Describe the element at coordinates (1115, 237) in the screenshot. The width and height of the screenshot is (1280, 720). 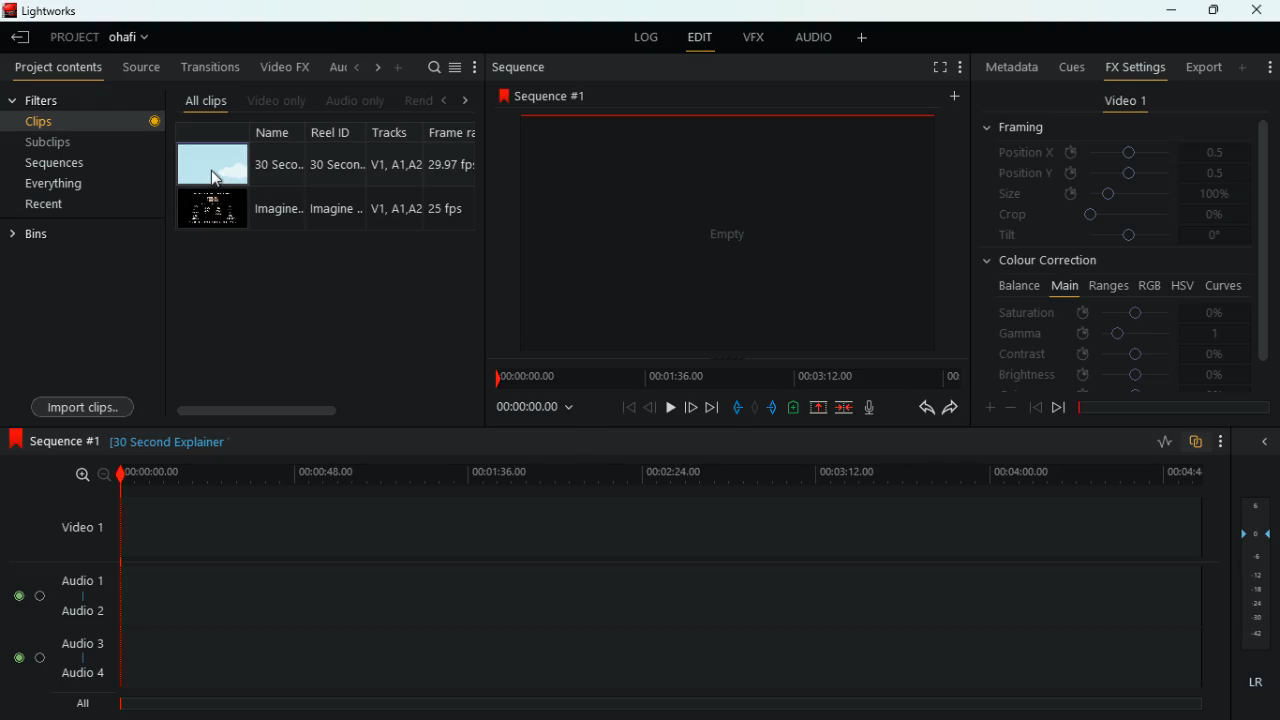
I see `` at that location.